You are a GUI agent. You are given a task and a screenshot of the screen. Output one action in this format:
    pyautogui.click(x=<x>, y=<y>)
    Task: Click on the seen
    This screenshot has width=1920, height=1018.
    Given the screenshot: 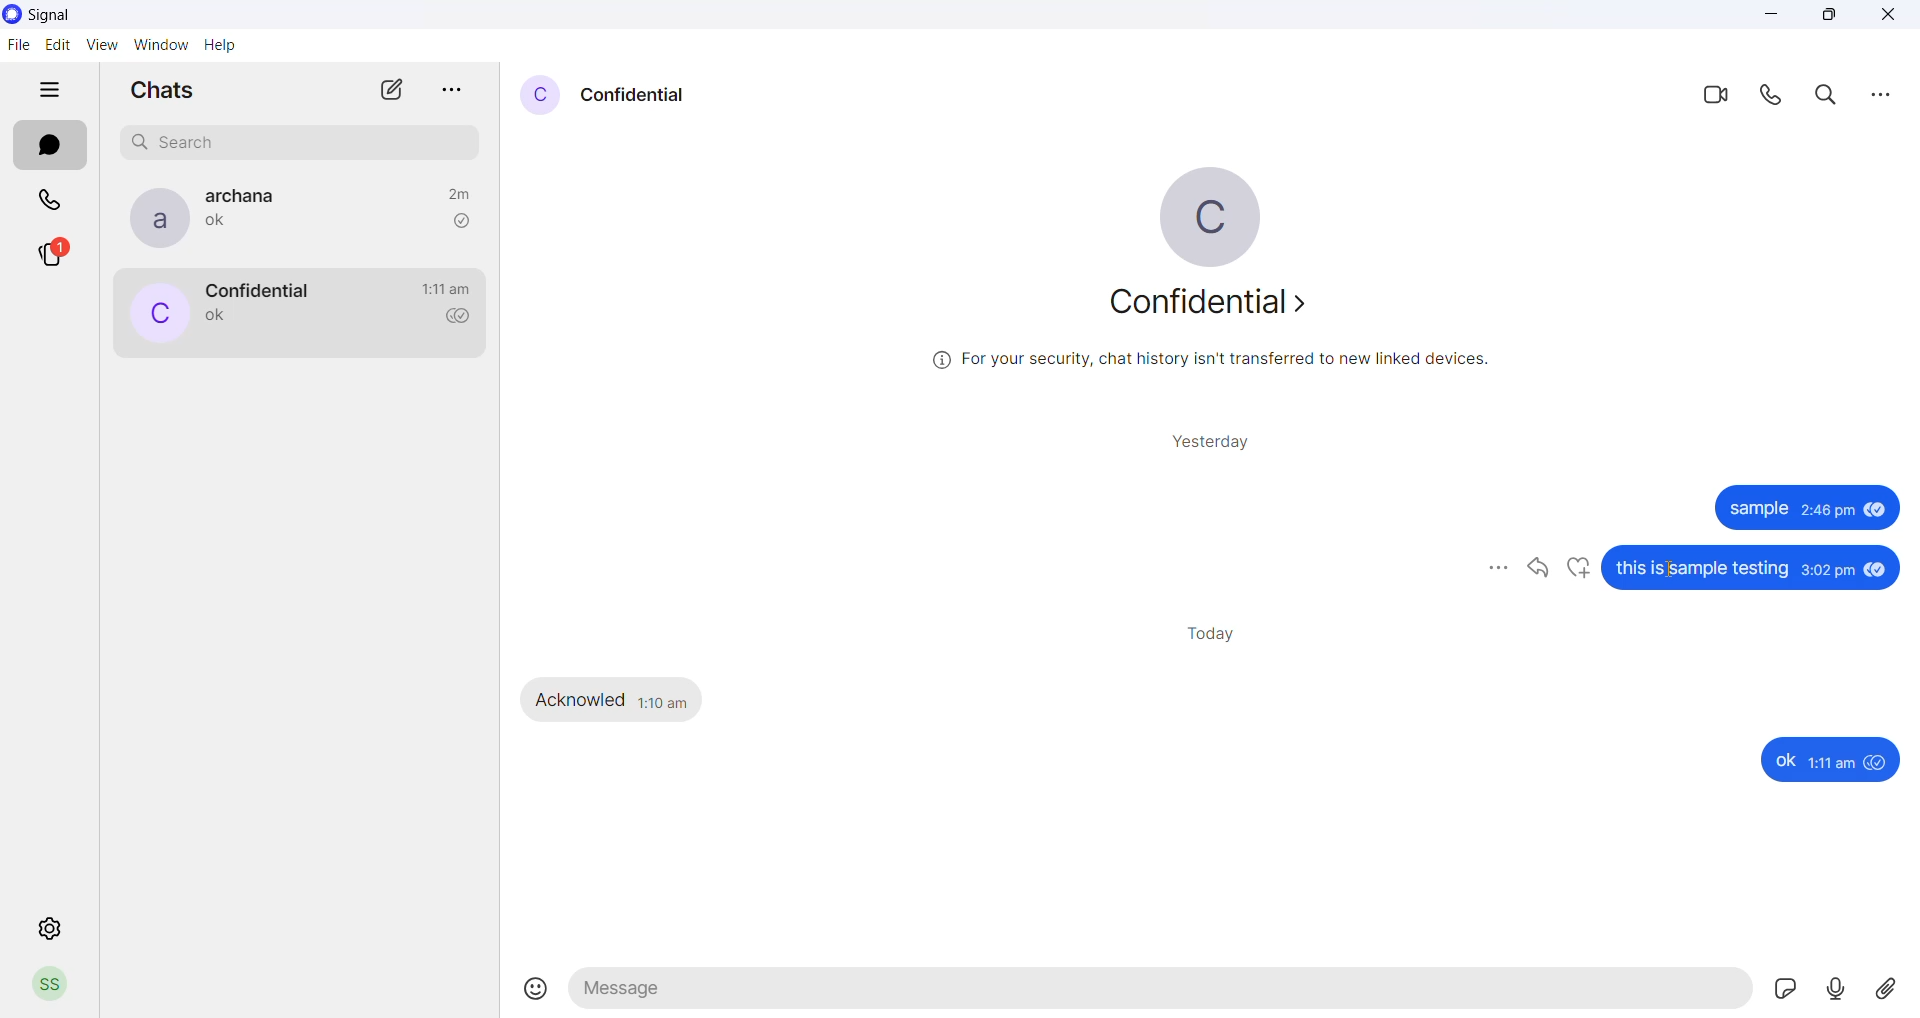 What is the action you would take?
    pyautogui.click(x=1876, y=514)
    